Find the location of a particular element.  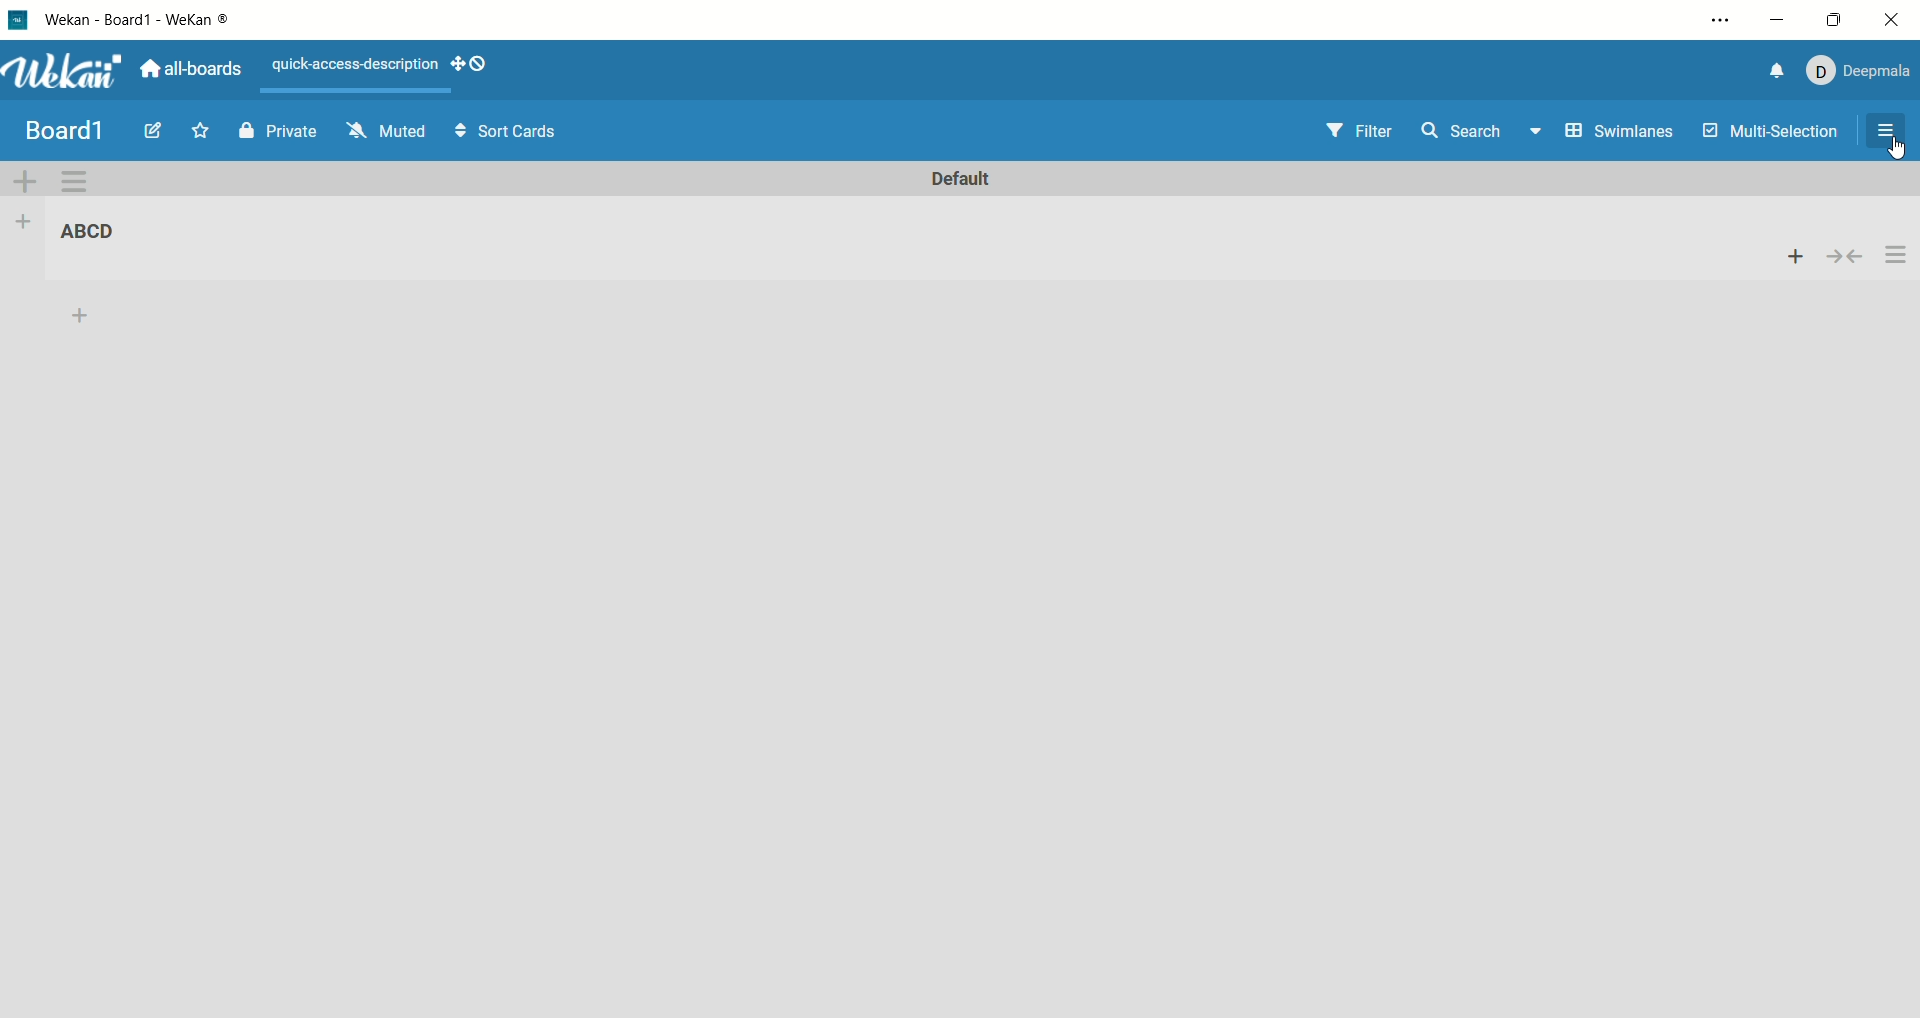

title is located at coordinates (141, 19).